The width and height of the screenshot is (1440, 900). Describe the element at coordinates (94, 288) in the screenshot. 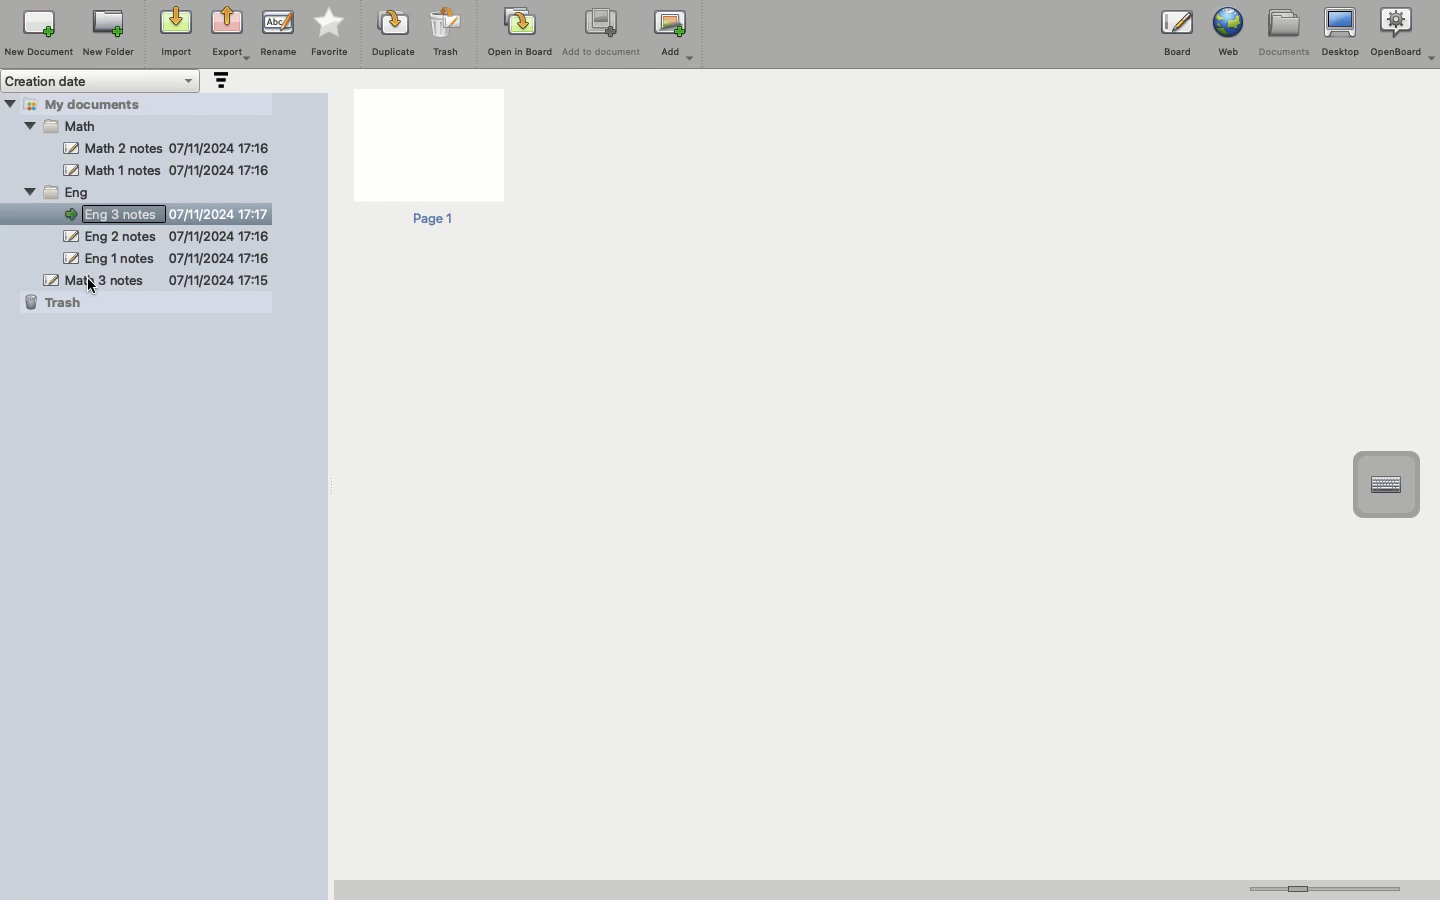

I see `cursor` at that location.